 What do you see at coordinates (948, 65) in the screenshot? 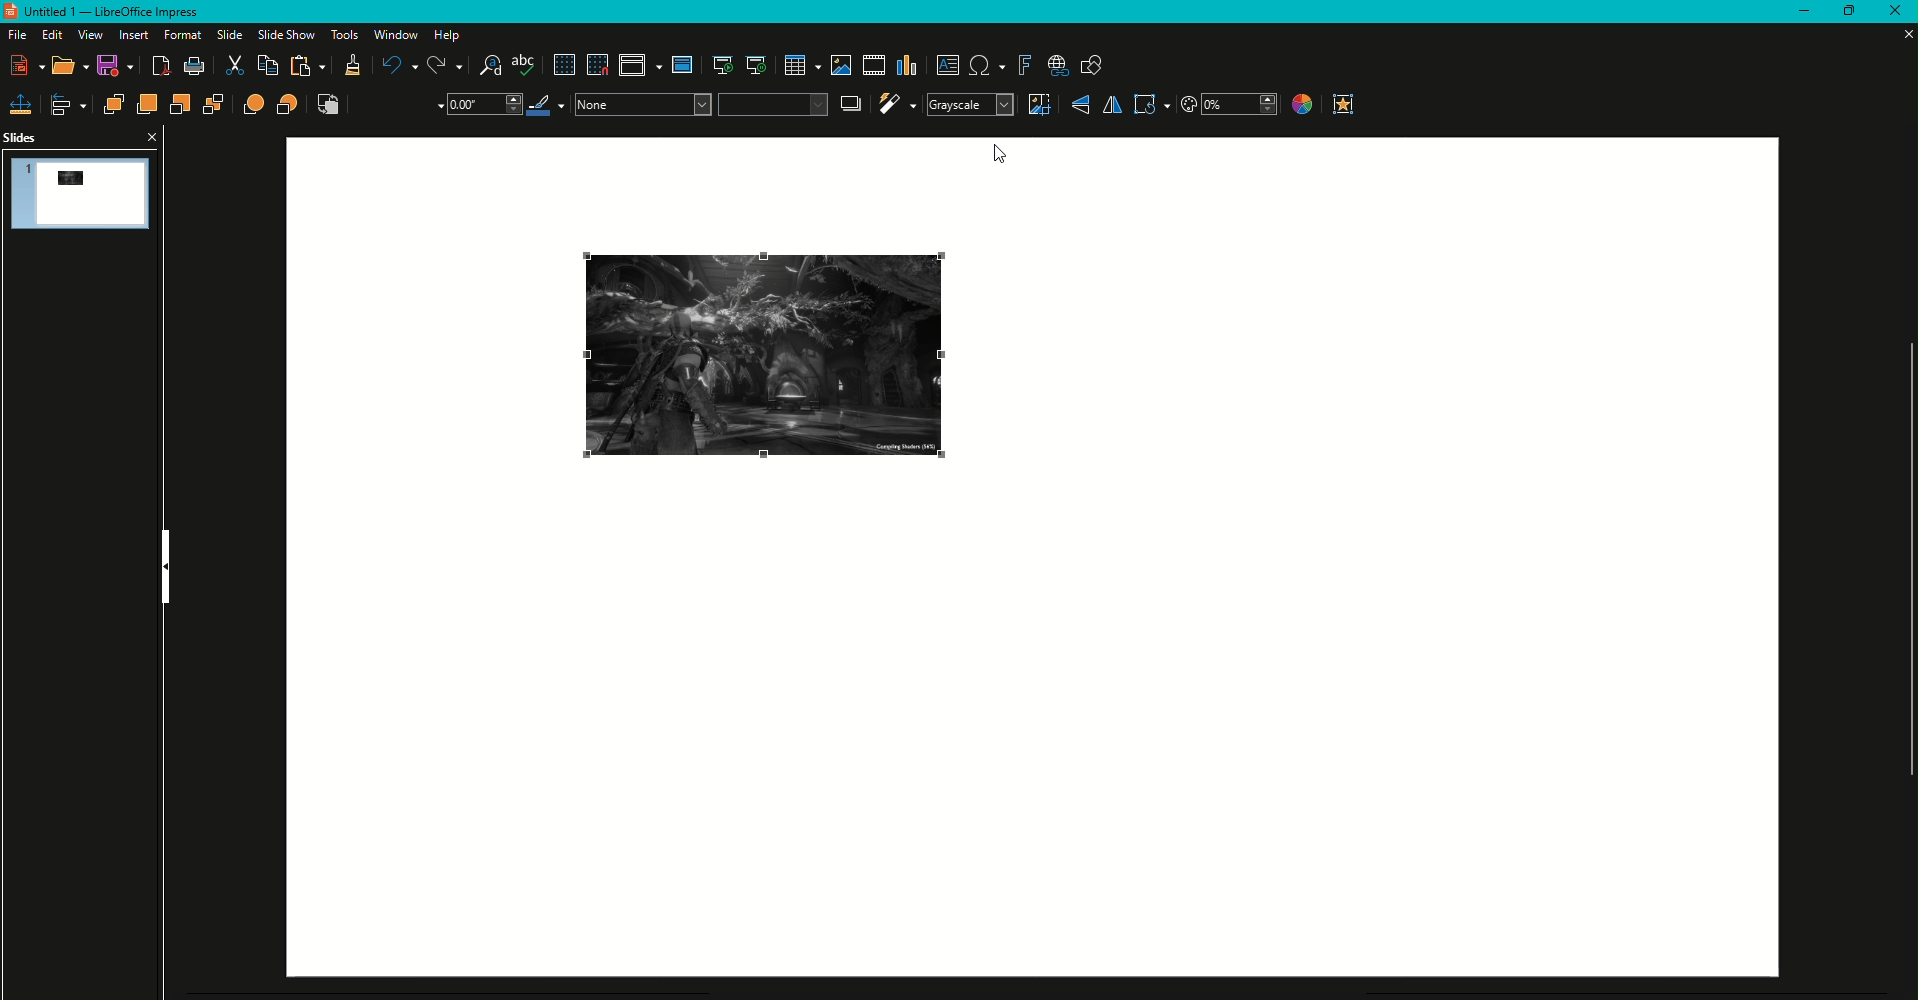
I see `Text Box` at bounding box center [948, 65].